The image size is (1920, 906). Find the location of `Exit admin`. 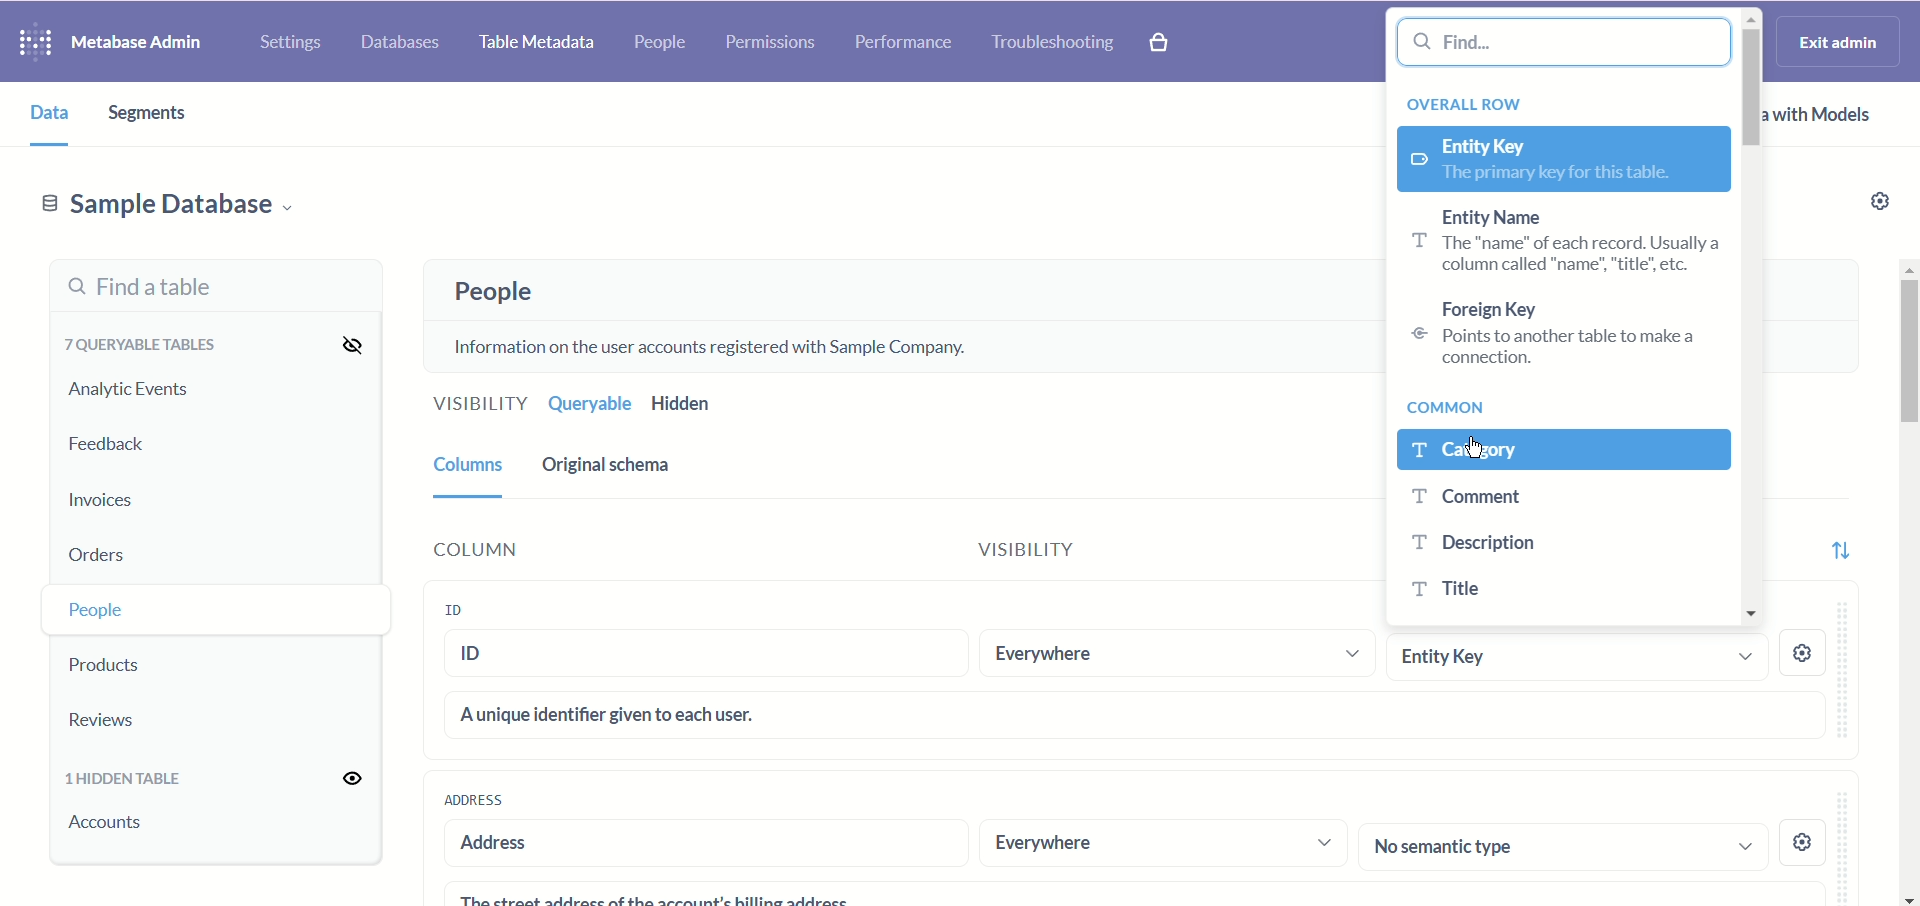

Exit admin is located at coordinates (1840, 41).